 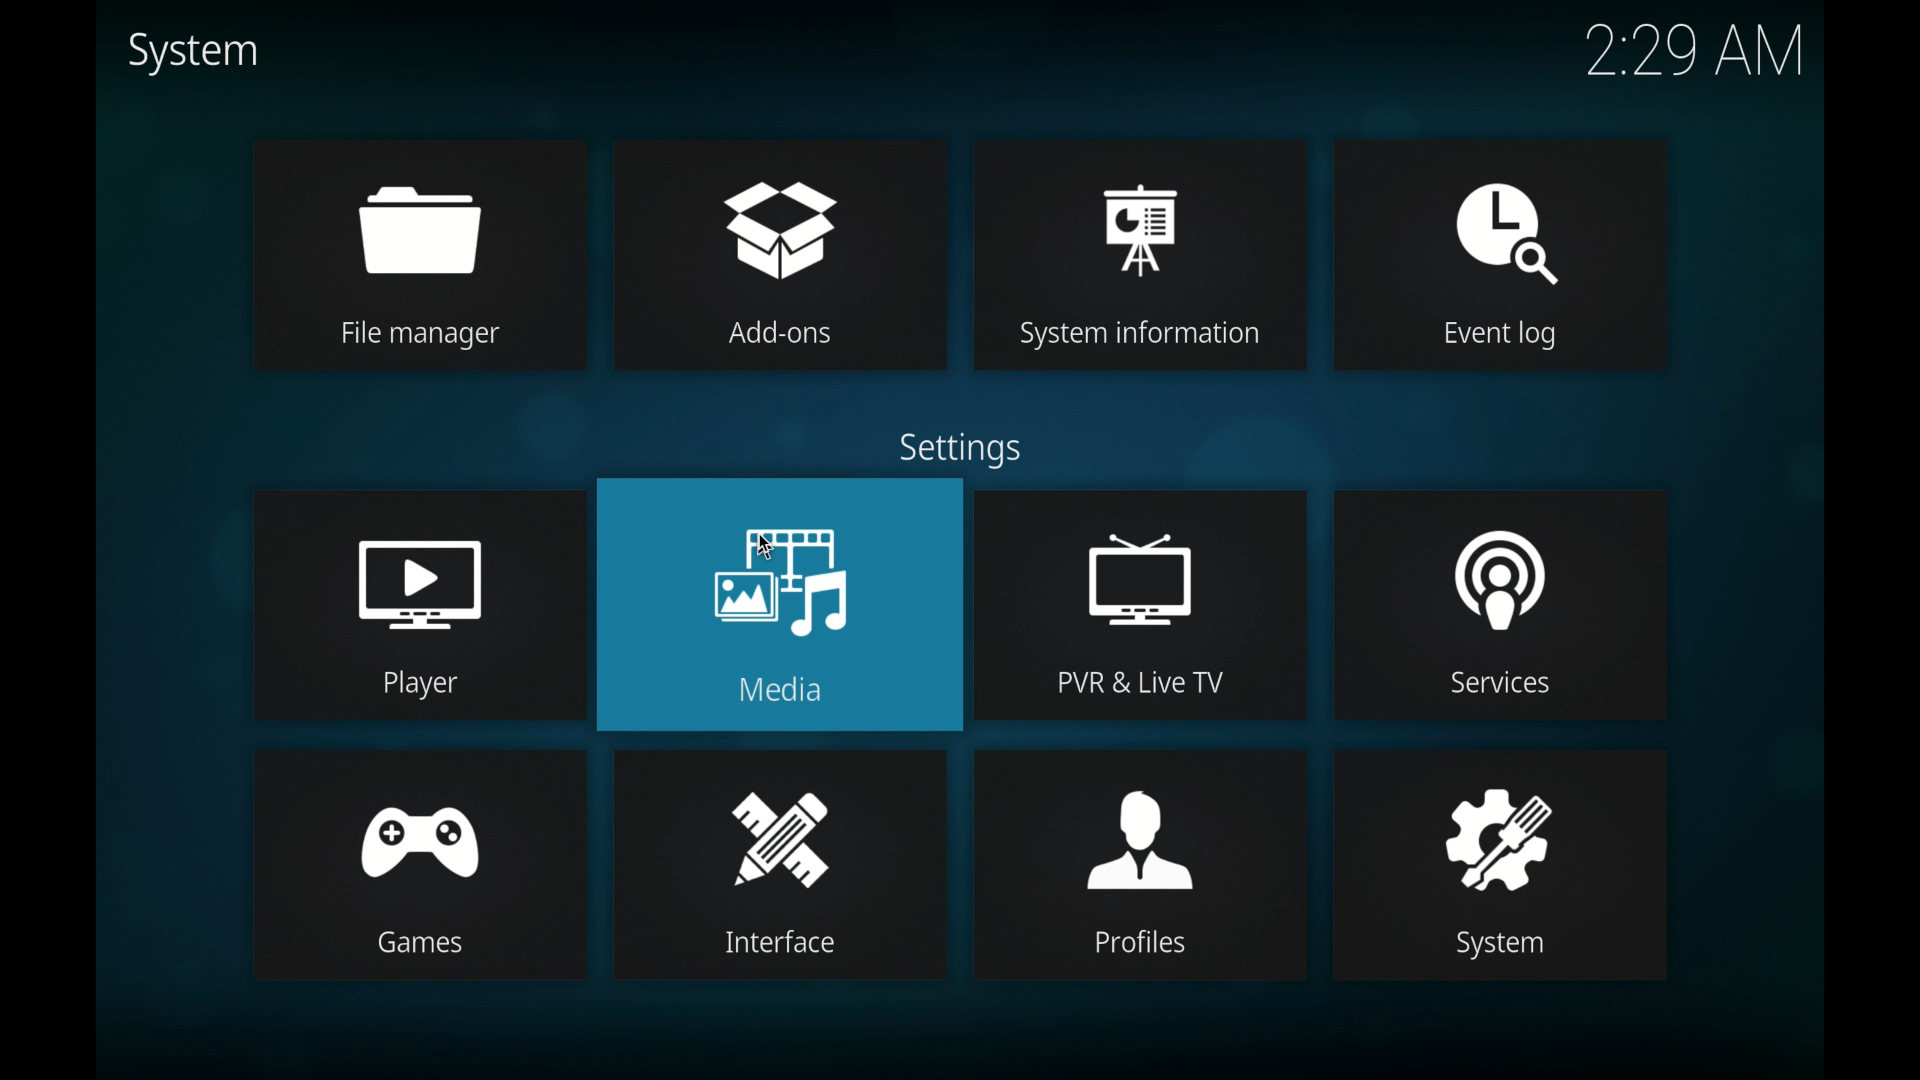 I want to click on settings, so click(x=961, y=448).